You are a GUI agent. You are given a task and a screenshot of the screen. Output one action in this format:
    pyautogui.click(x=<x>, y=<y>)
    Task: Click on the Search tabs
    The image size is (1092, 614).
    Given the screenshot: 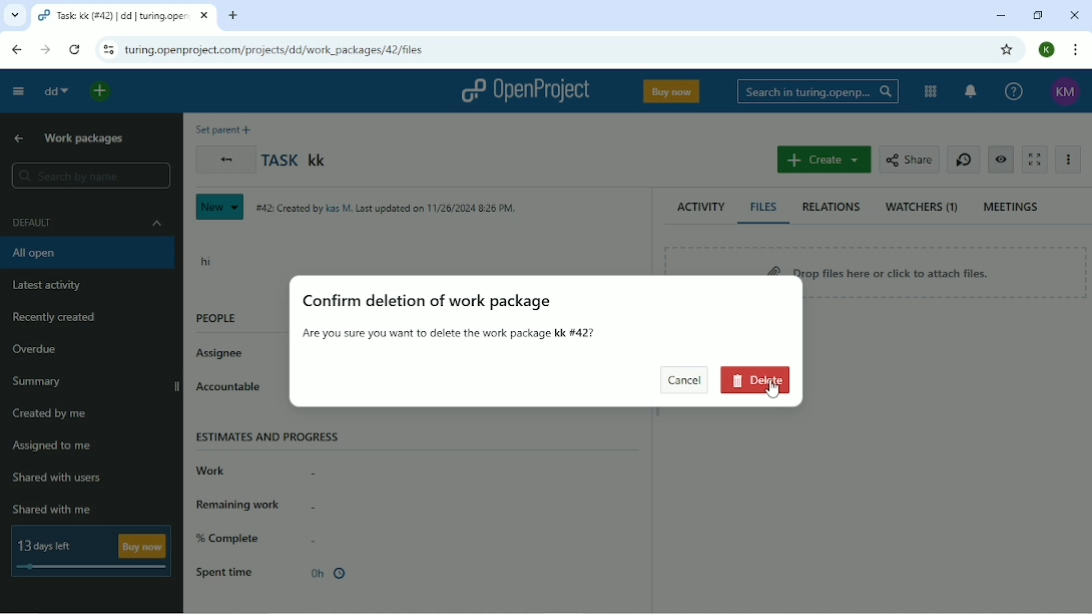 What is the action you would take?
    pyautogui.click(x=15, y=15)
    